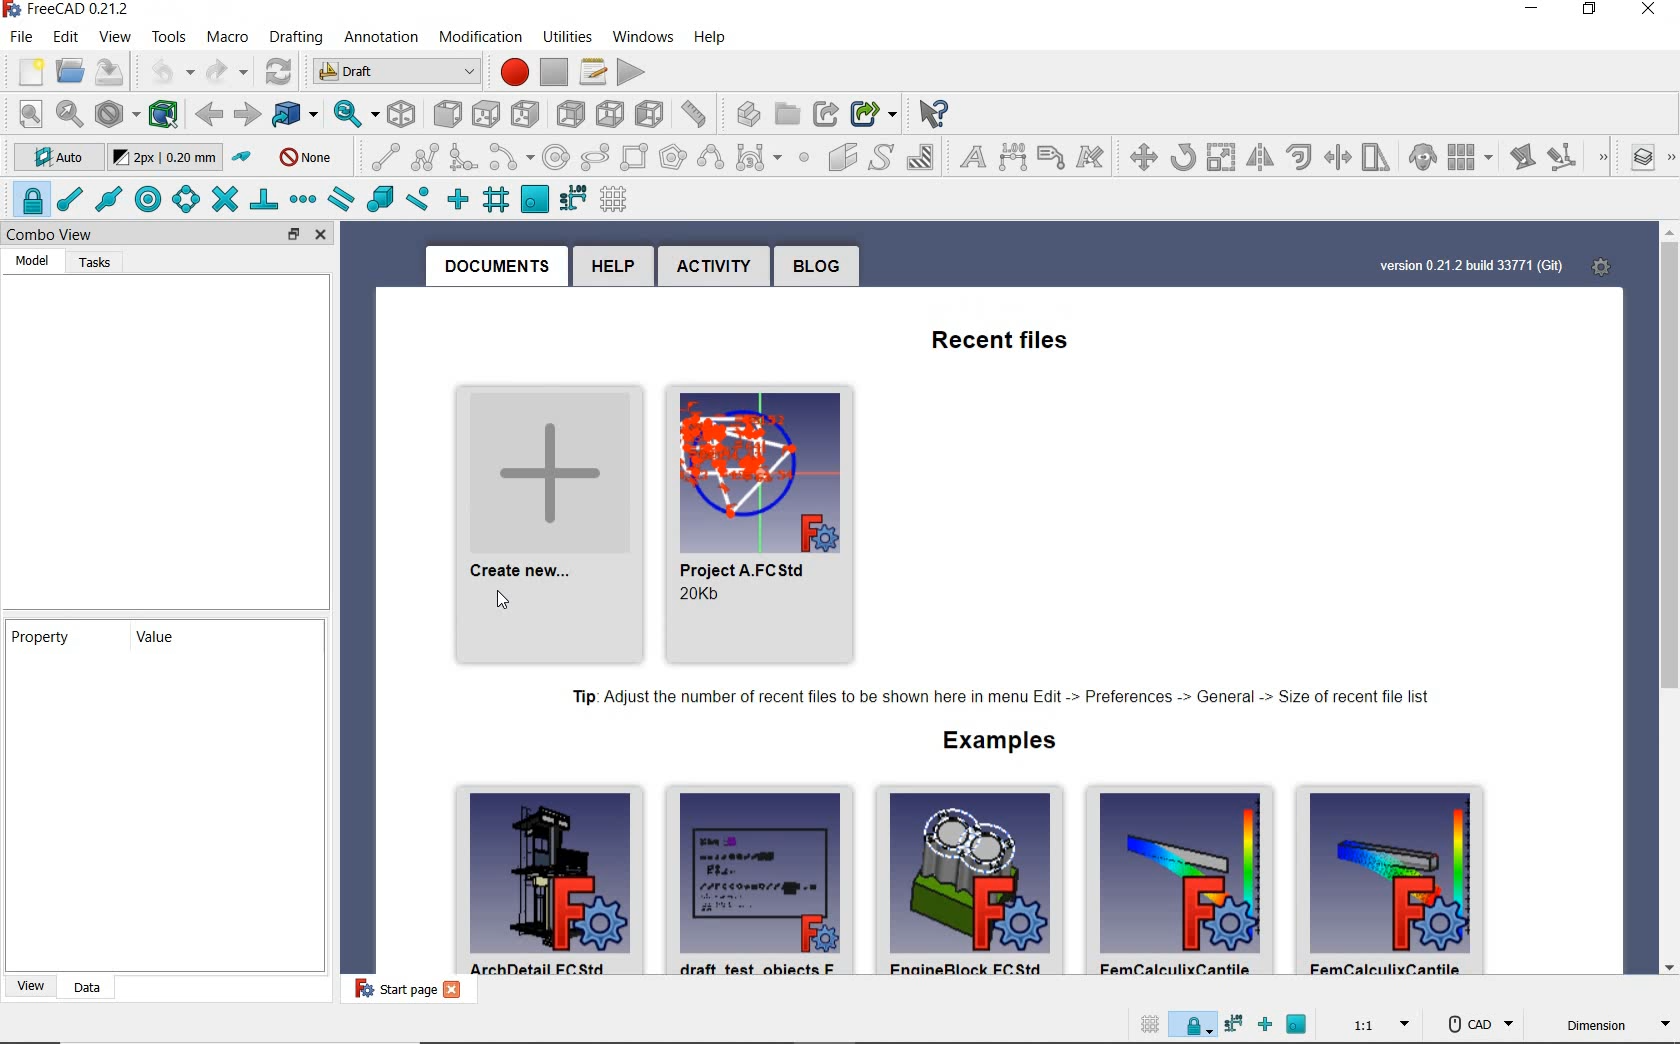 The width and height of the screenshot is (1680, 1044). What do you see at coordinates (1304, 1025) in the screenshot?
I see `` at bounding box center [1304, 1025].